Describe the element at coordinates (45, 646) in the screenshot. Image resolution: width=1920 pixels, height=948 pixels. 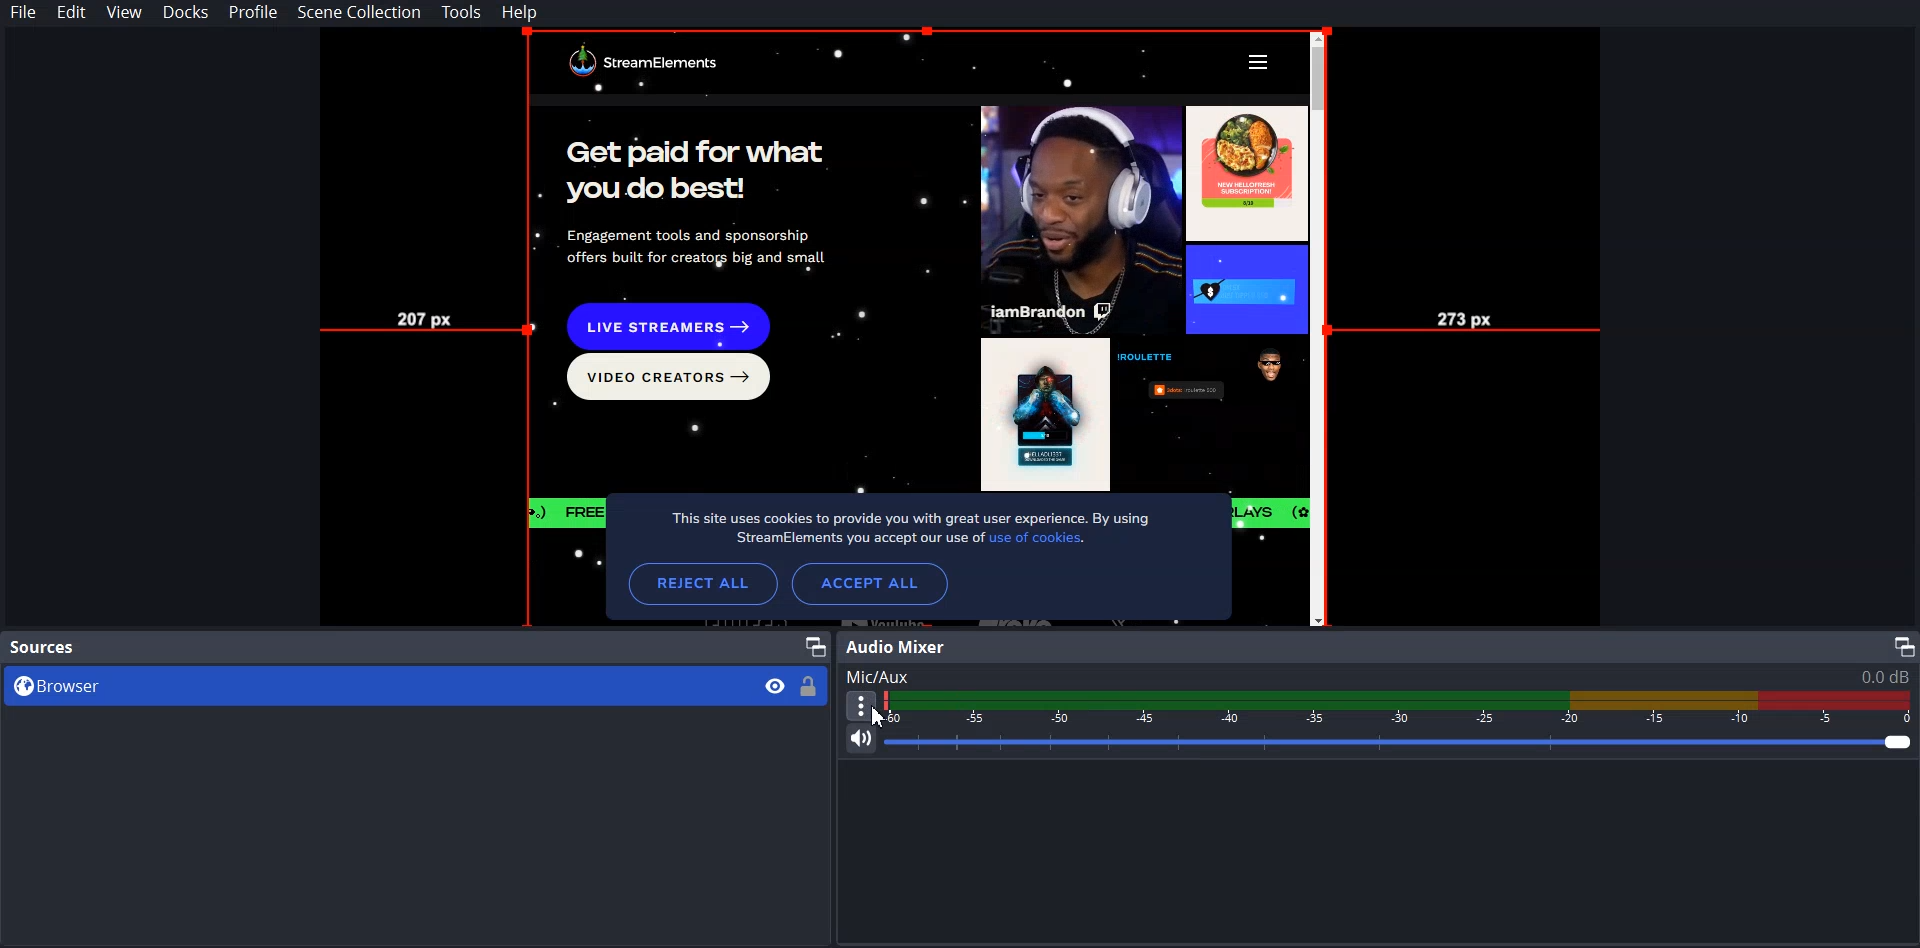
I see `Source ` at that location.